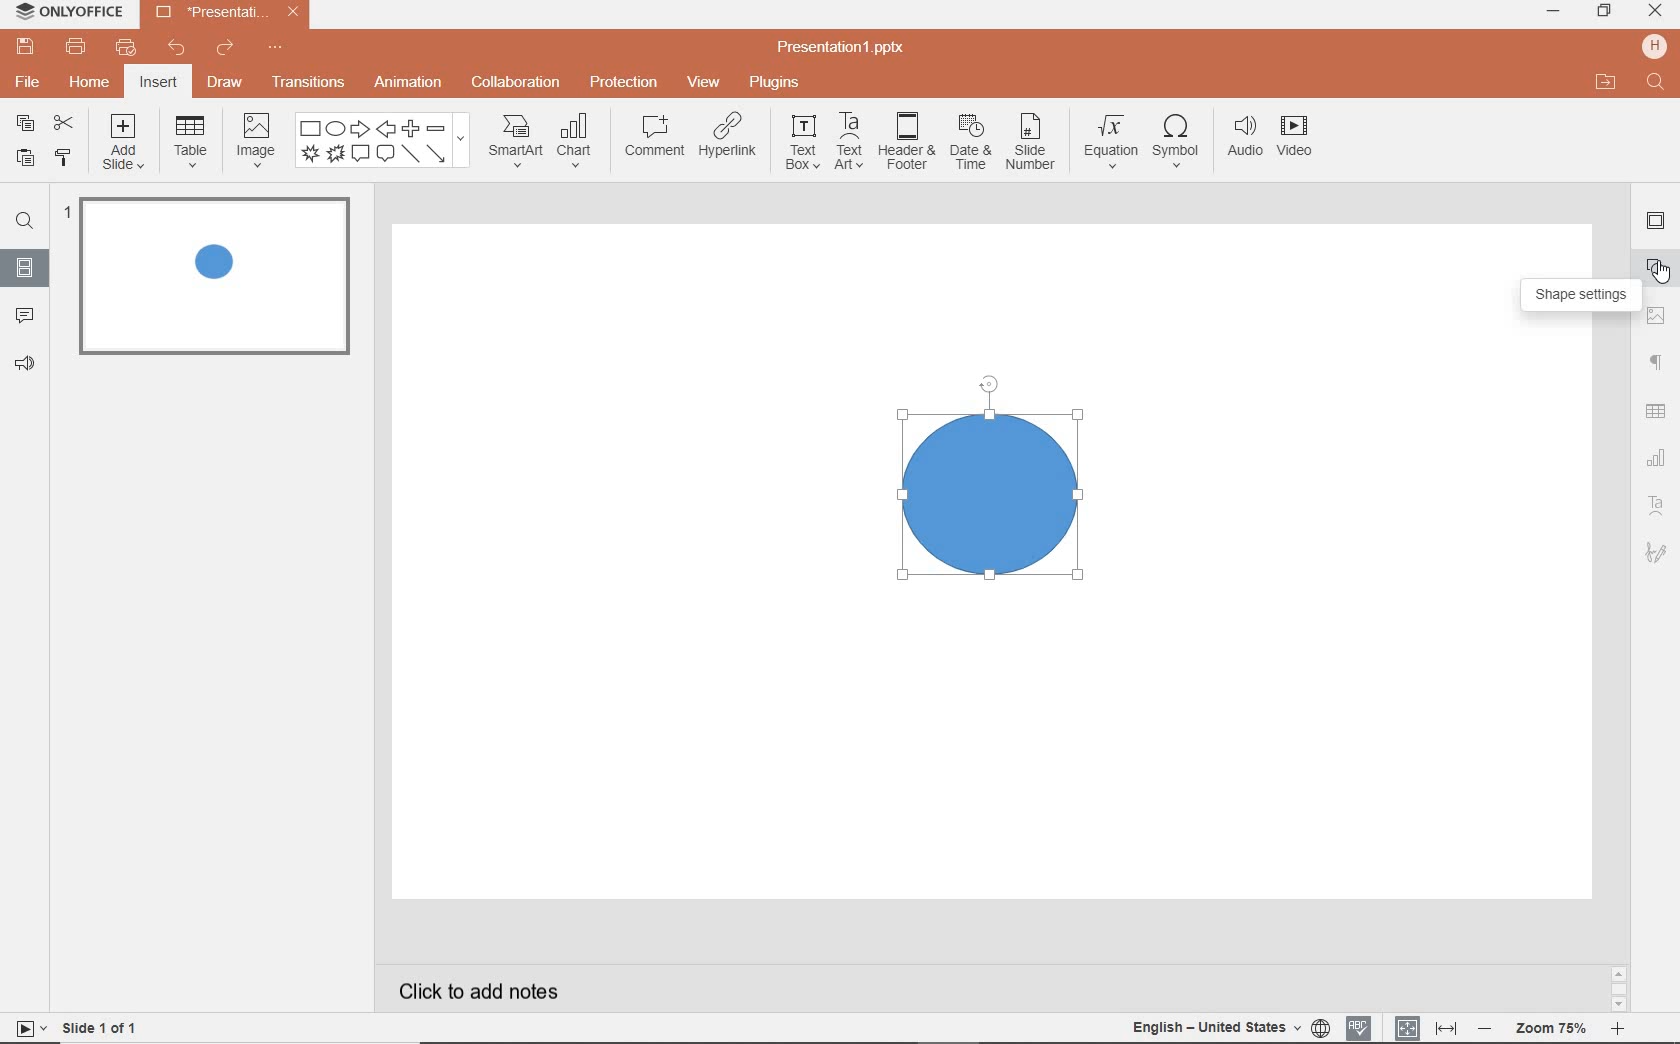 The image size is (1680, 1044). What do you see at coordinates (1652, 46) in the screenshot?
I see `hp` at bounding box center [1652, 46].